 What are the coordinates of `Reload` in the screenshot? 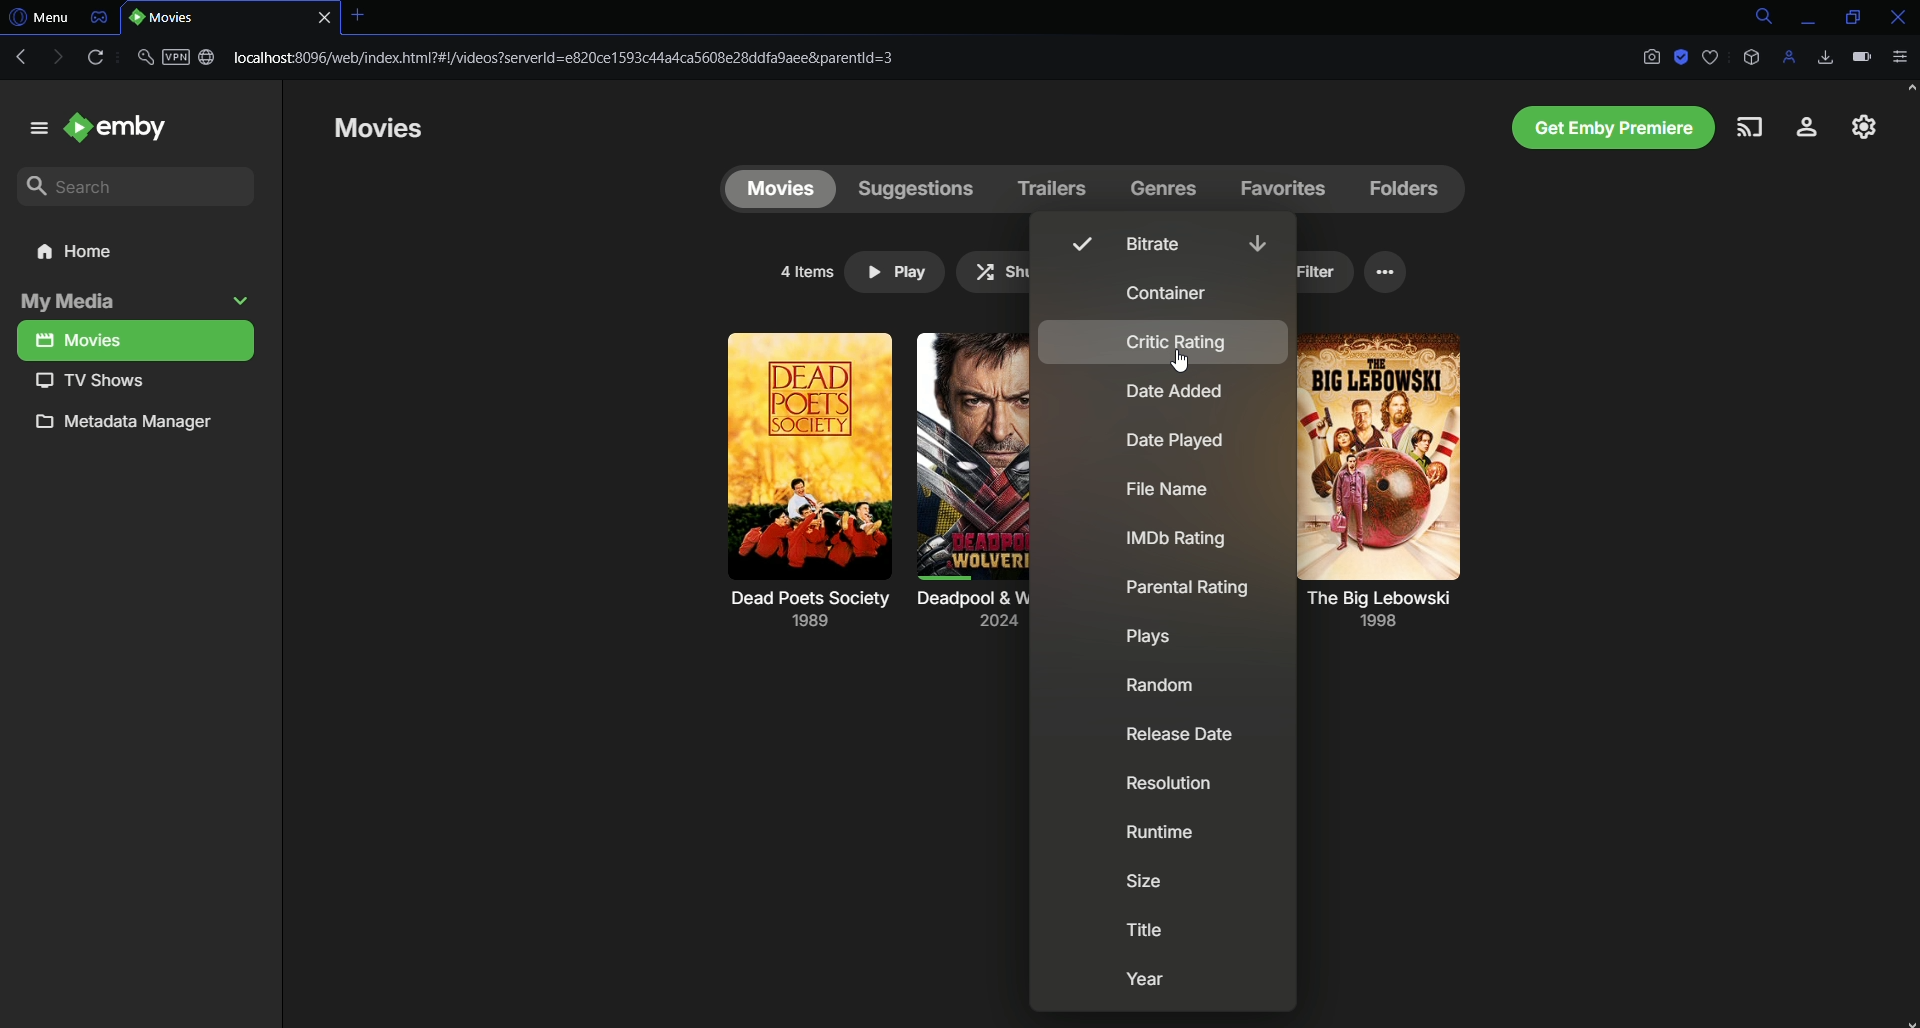 It's located at (94, 59).